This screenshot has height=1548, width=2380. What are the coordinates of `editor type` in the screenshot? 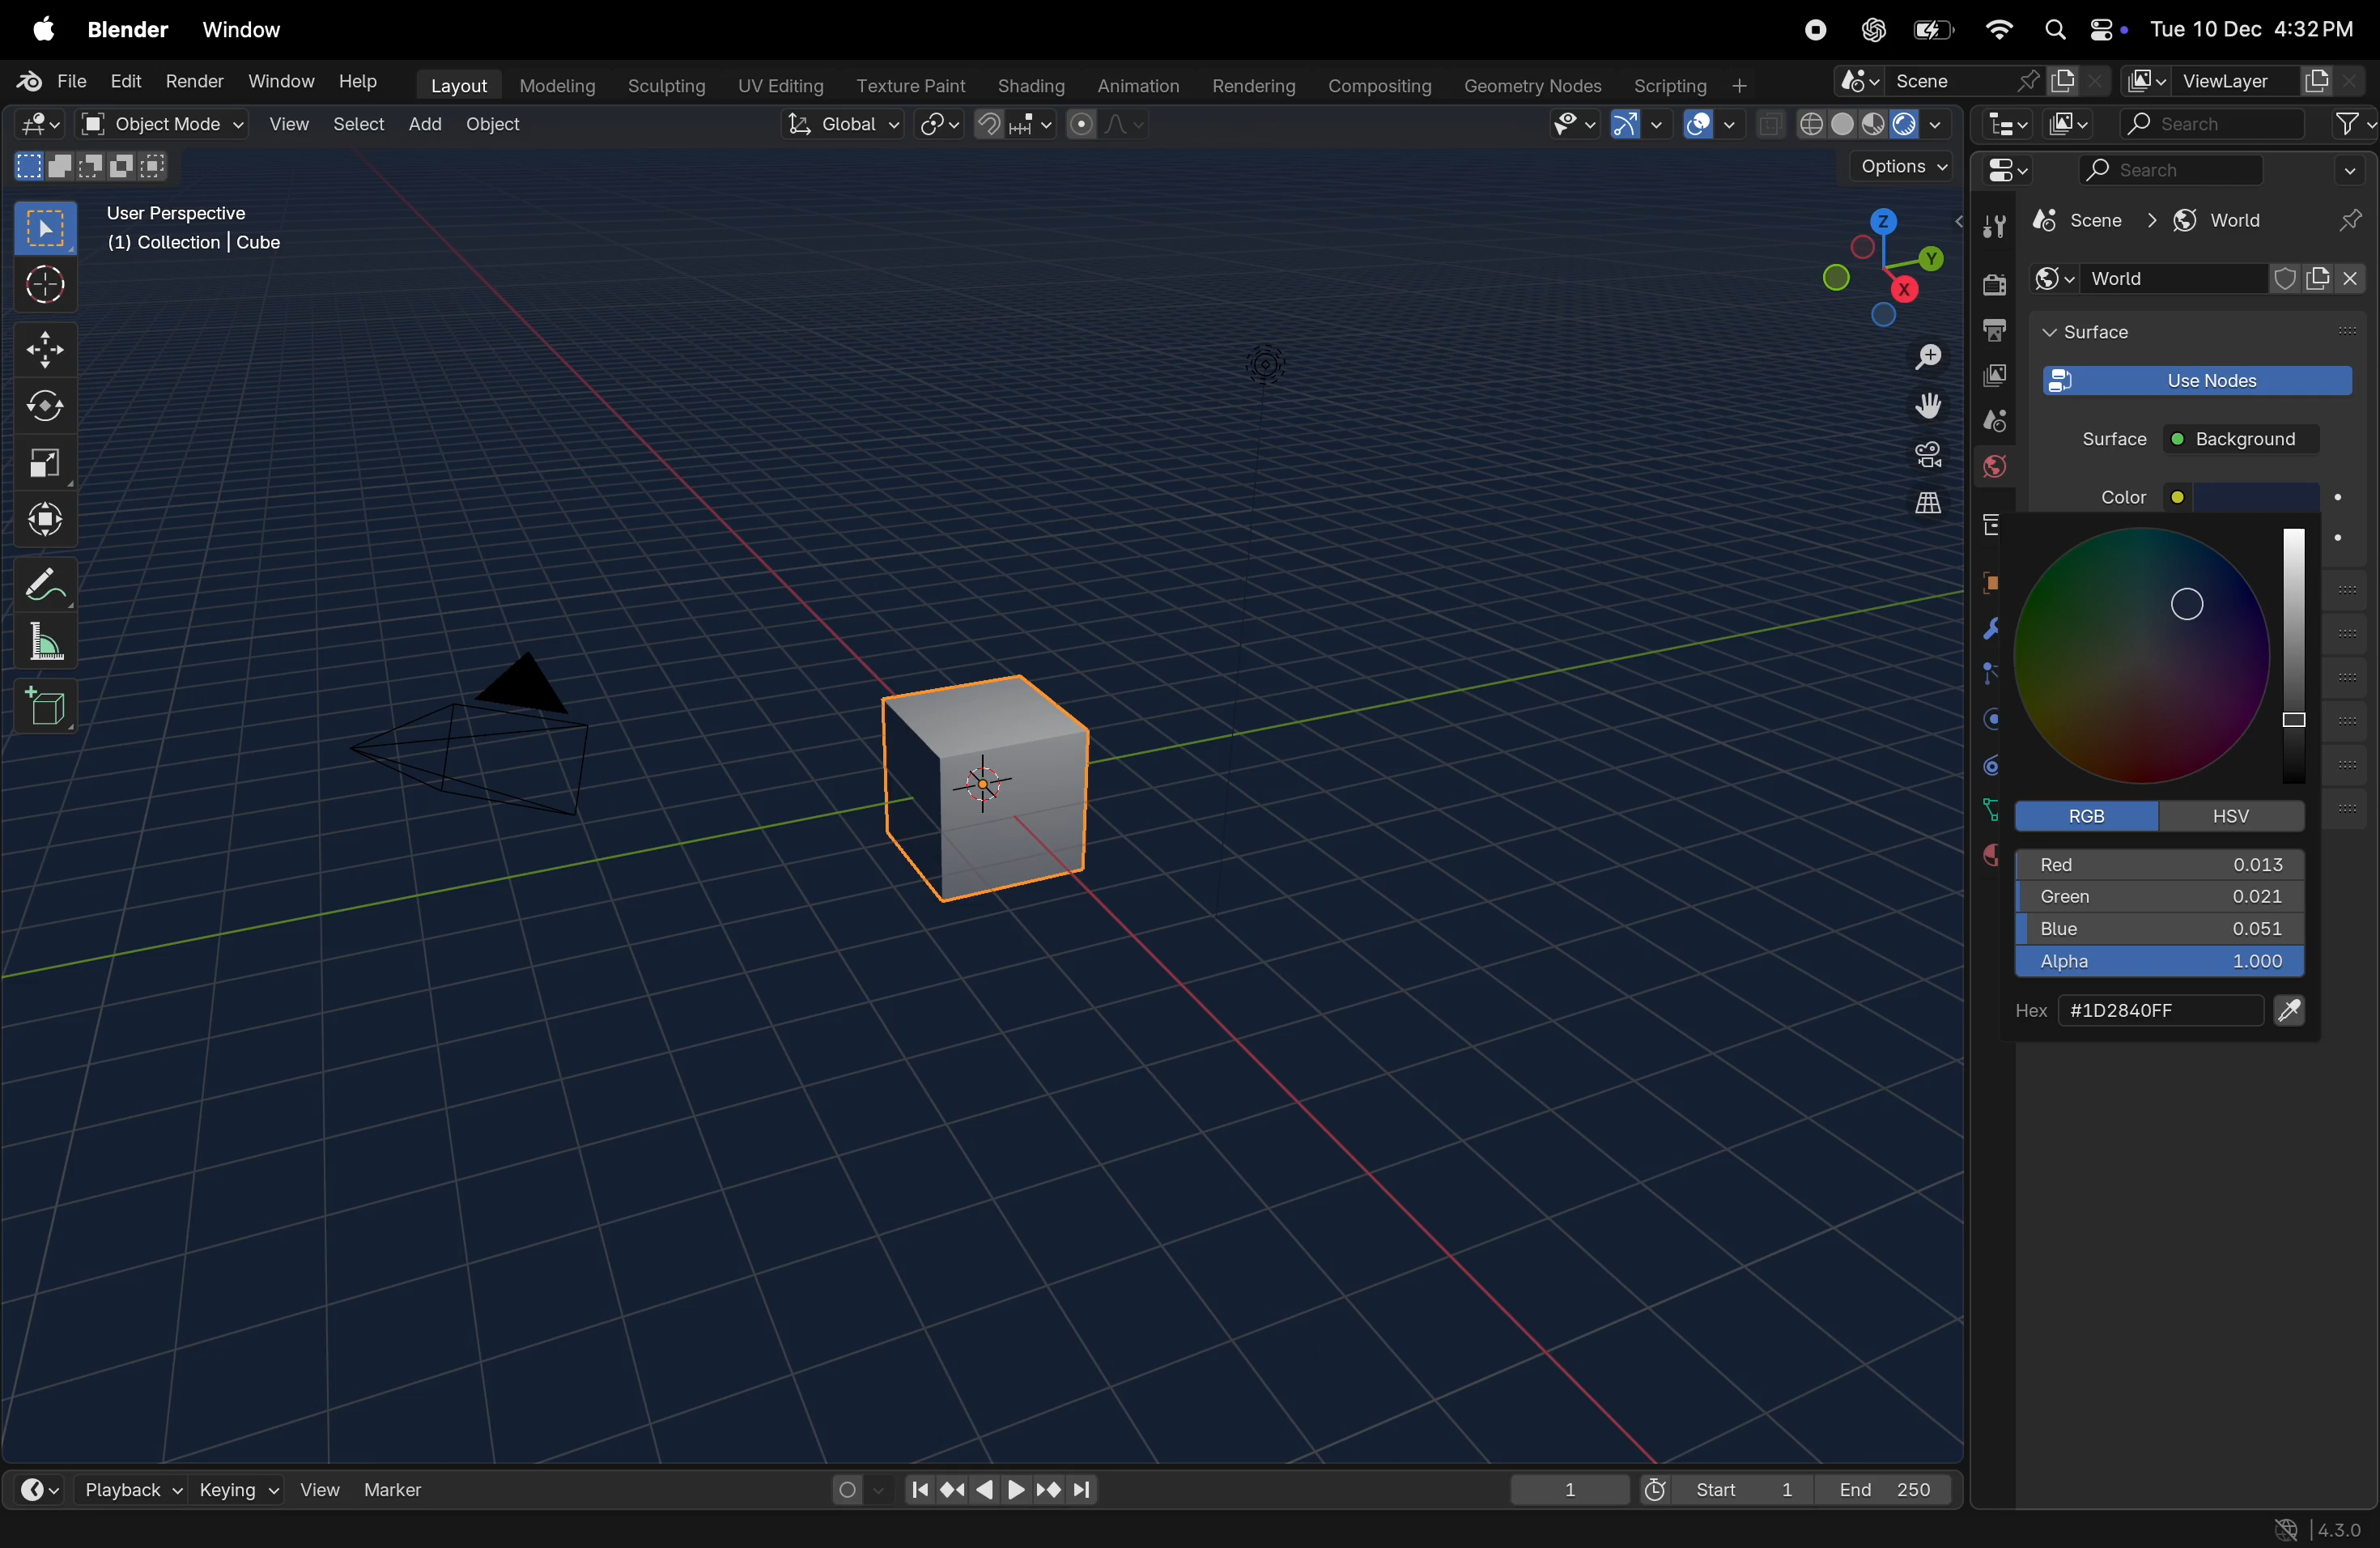 It's located at (44, 125).